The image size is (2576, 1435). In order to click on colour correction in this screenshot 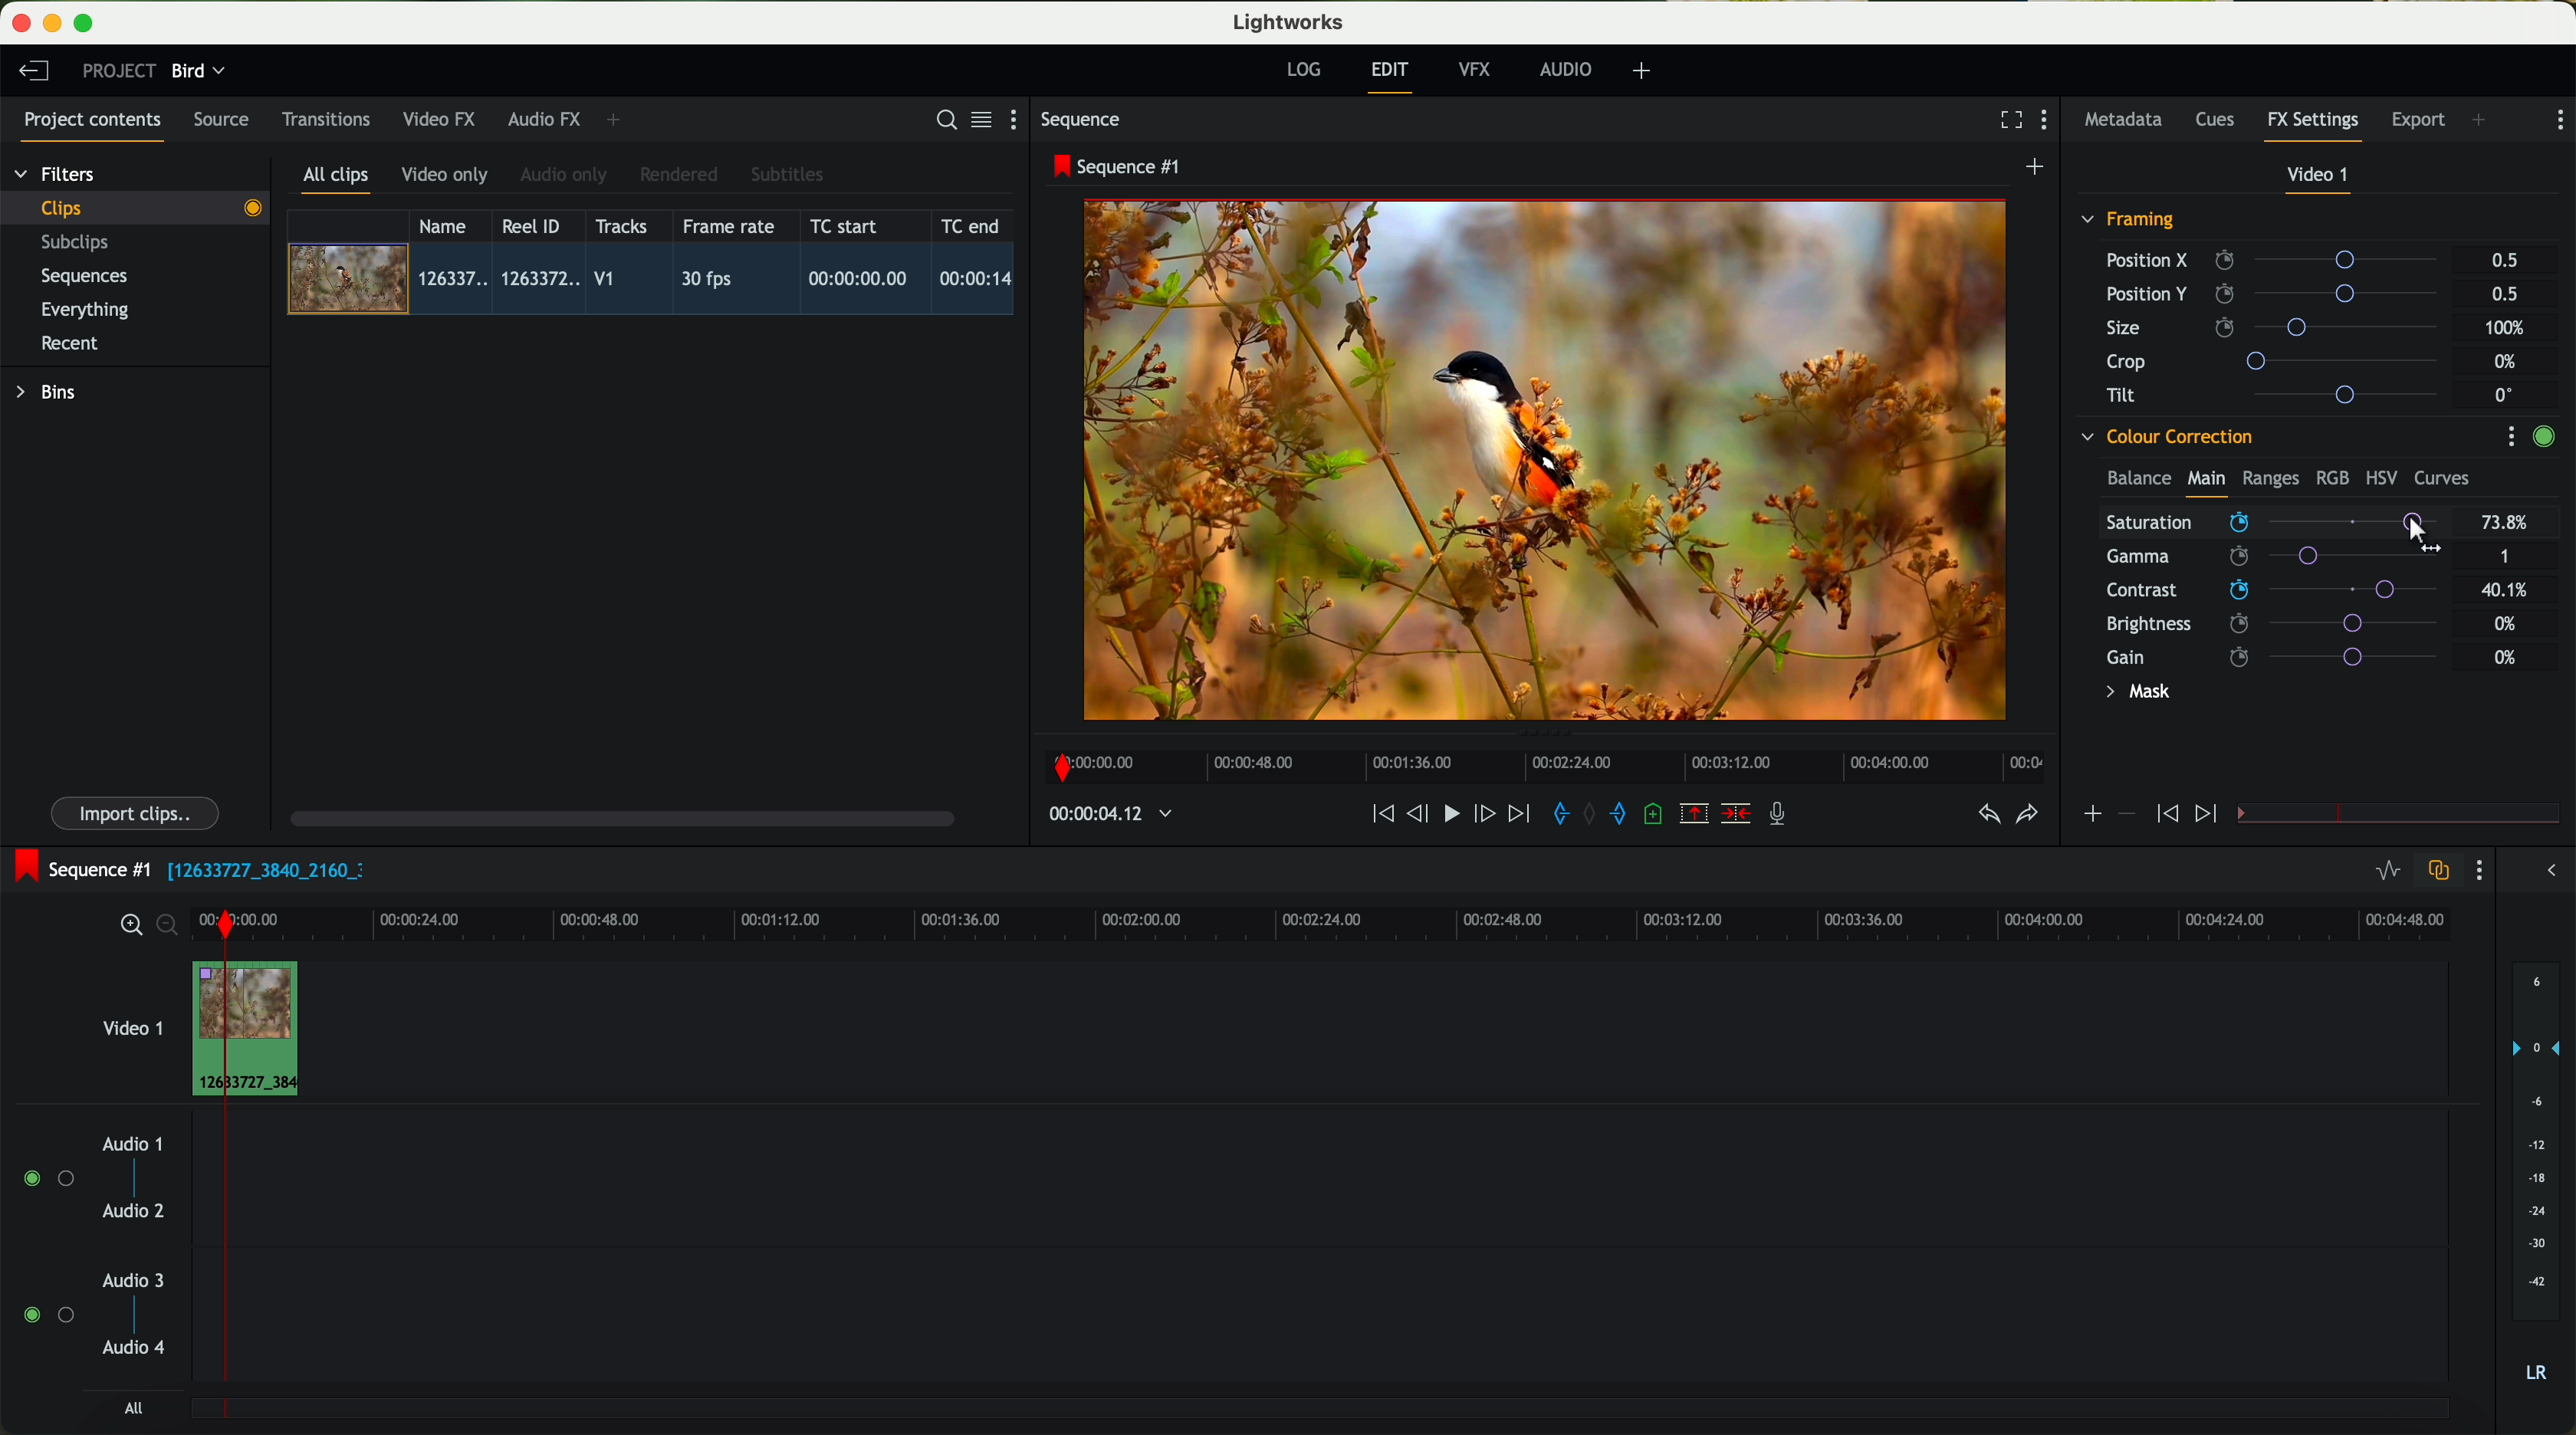, I will do `click(2165, 437)`.